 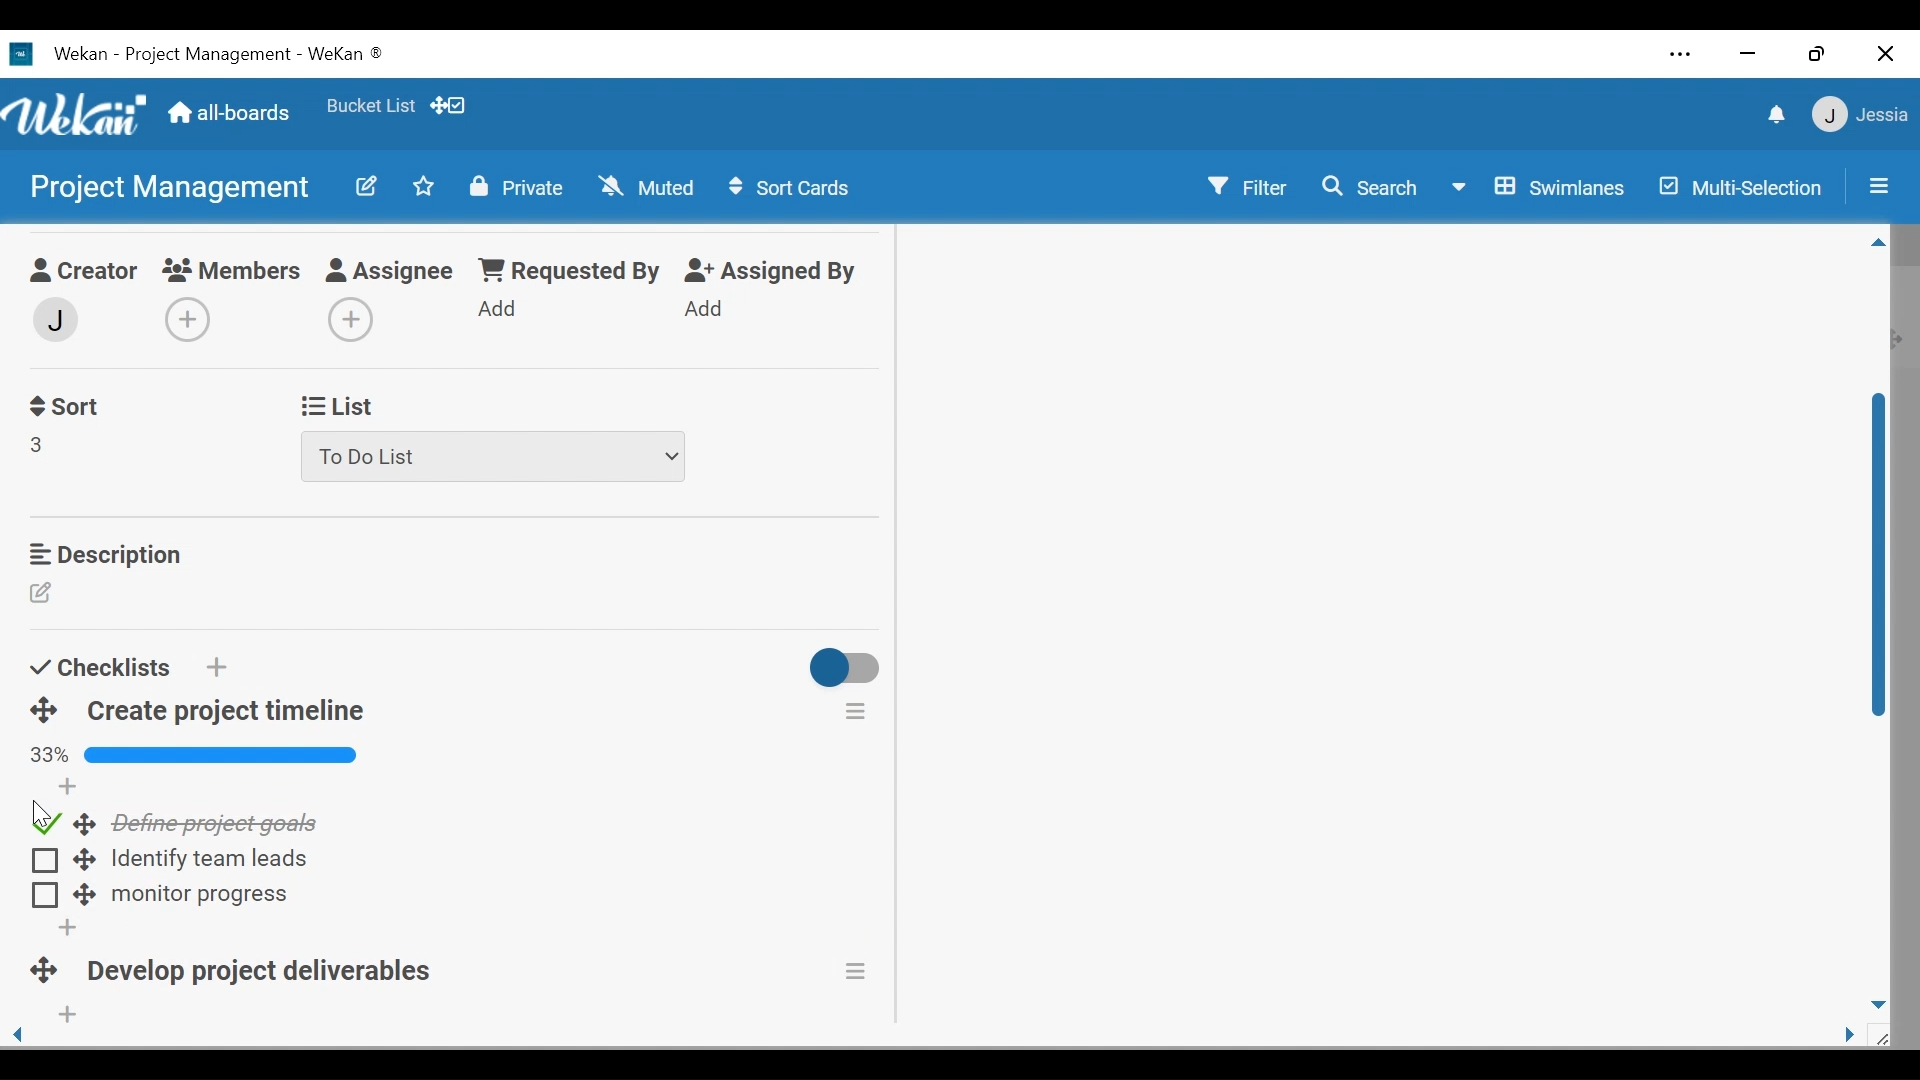 I want to click on (un)check , so click(x=44, y=822).